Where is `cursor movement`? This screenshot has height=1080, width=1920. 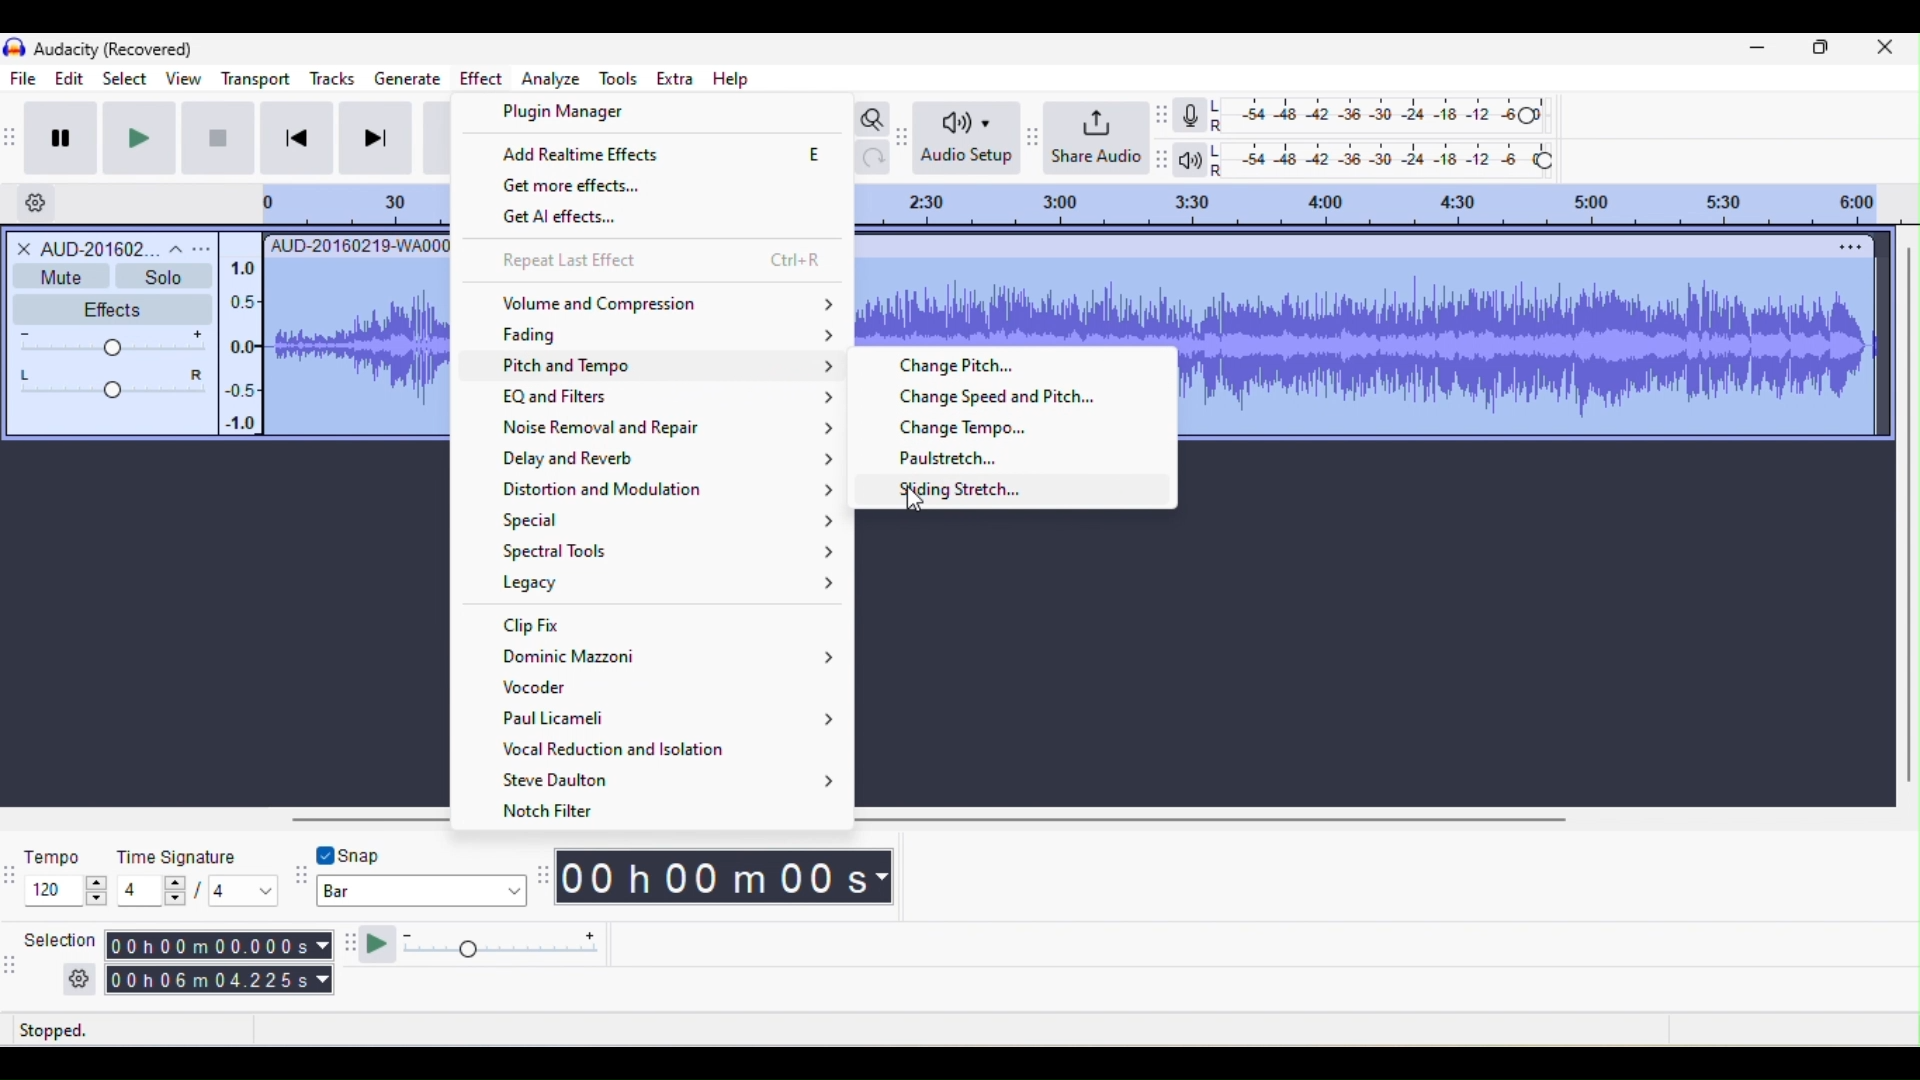 cursor movement is located at coordinates (912, 496).